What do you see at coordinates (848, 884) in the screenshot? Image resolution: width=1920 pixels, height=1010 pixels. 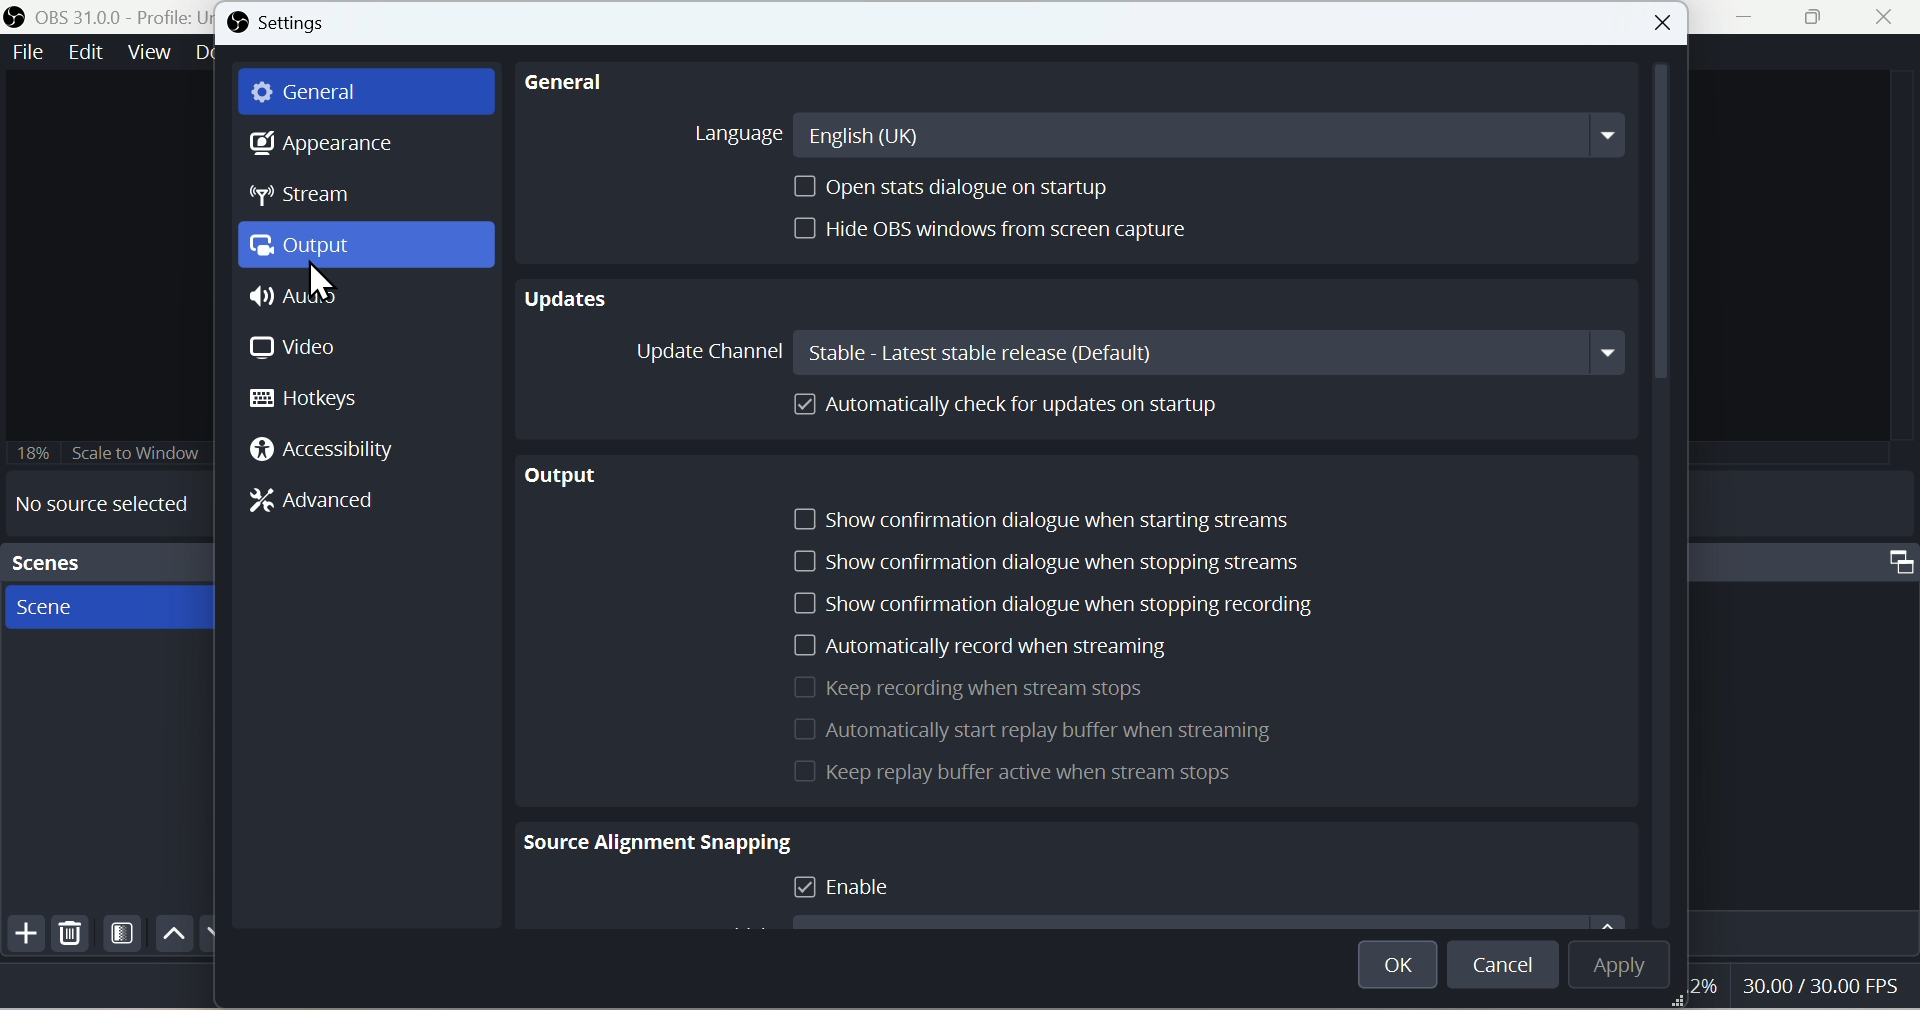 I see `| Enable` at bounding box center [848, 884].